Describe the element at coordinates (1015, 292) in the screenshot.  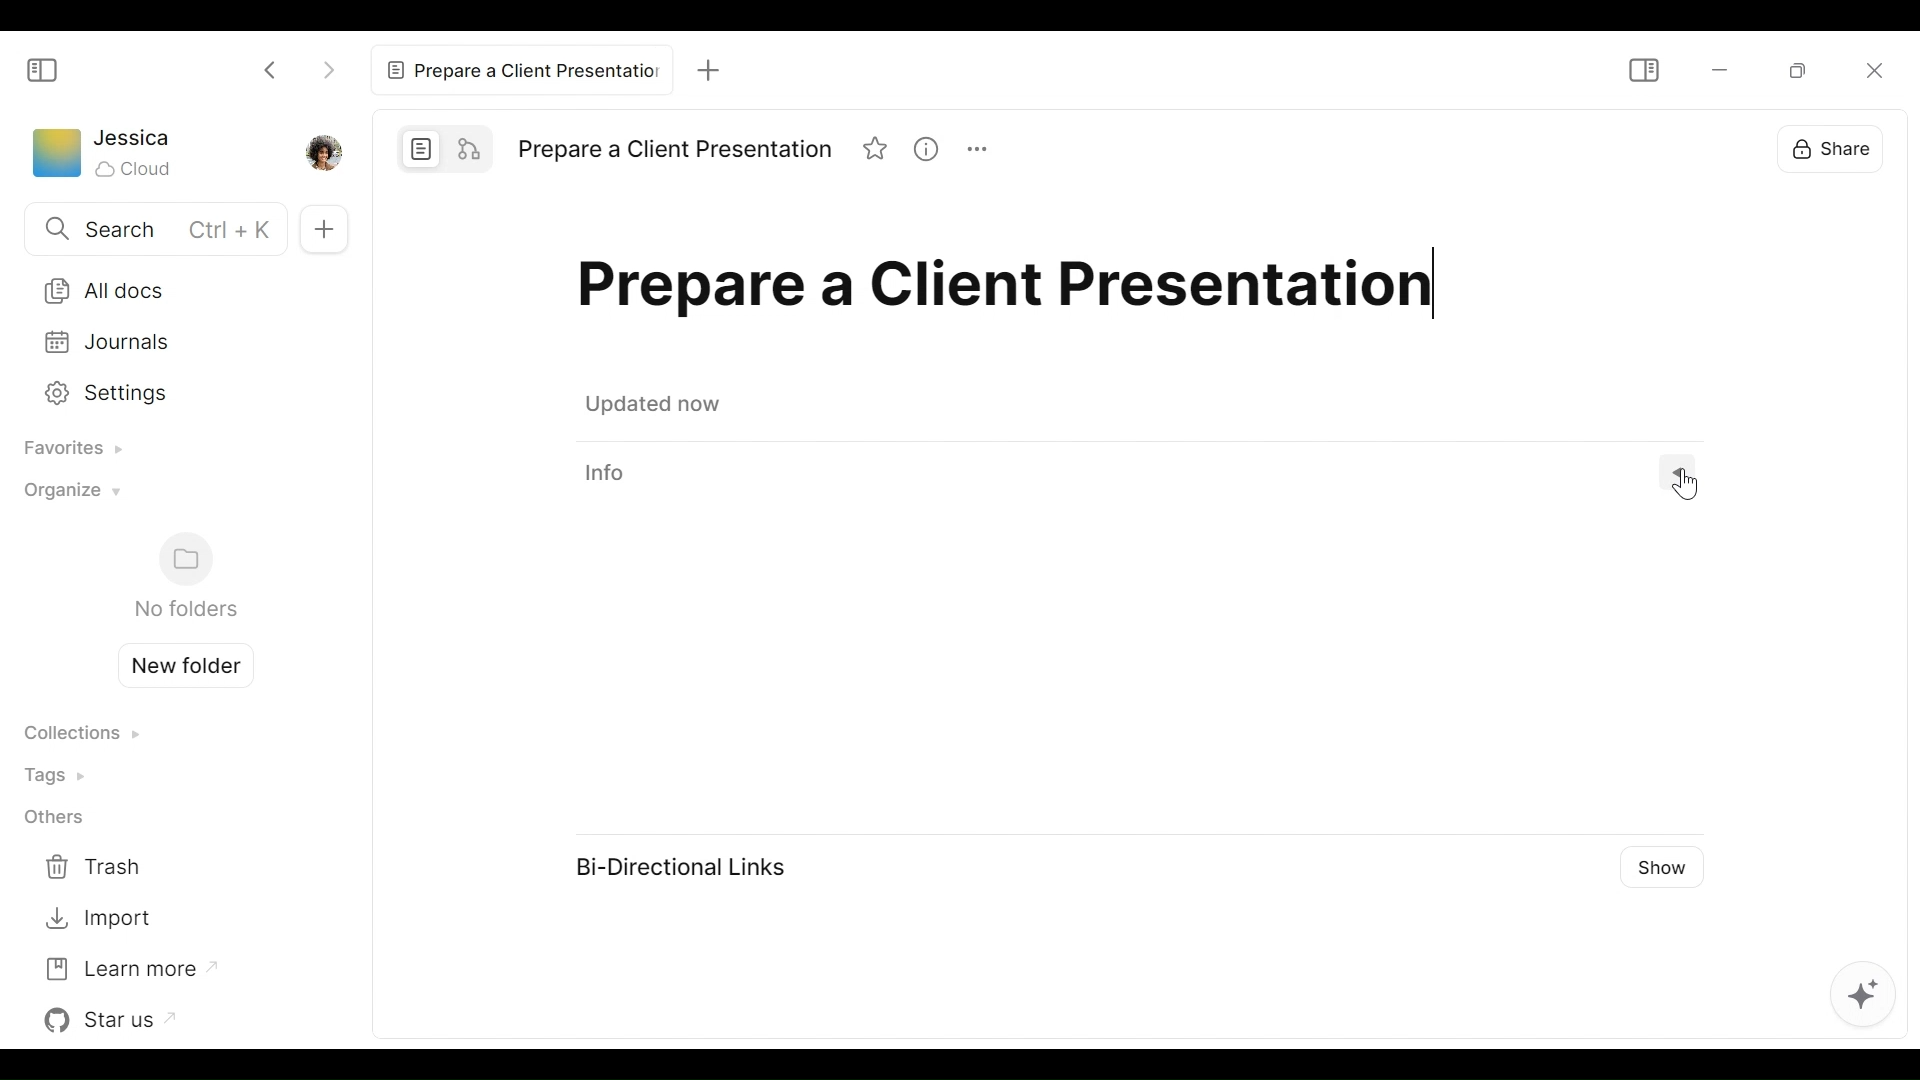
I see `Title` at that location.